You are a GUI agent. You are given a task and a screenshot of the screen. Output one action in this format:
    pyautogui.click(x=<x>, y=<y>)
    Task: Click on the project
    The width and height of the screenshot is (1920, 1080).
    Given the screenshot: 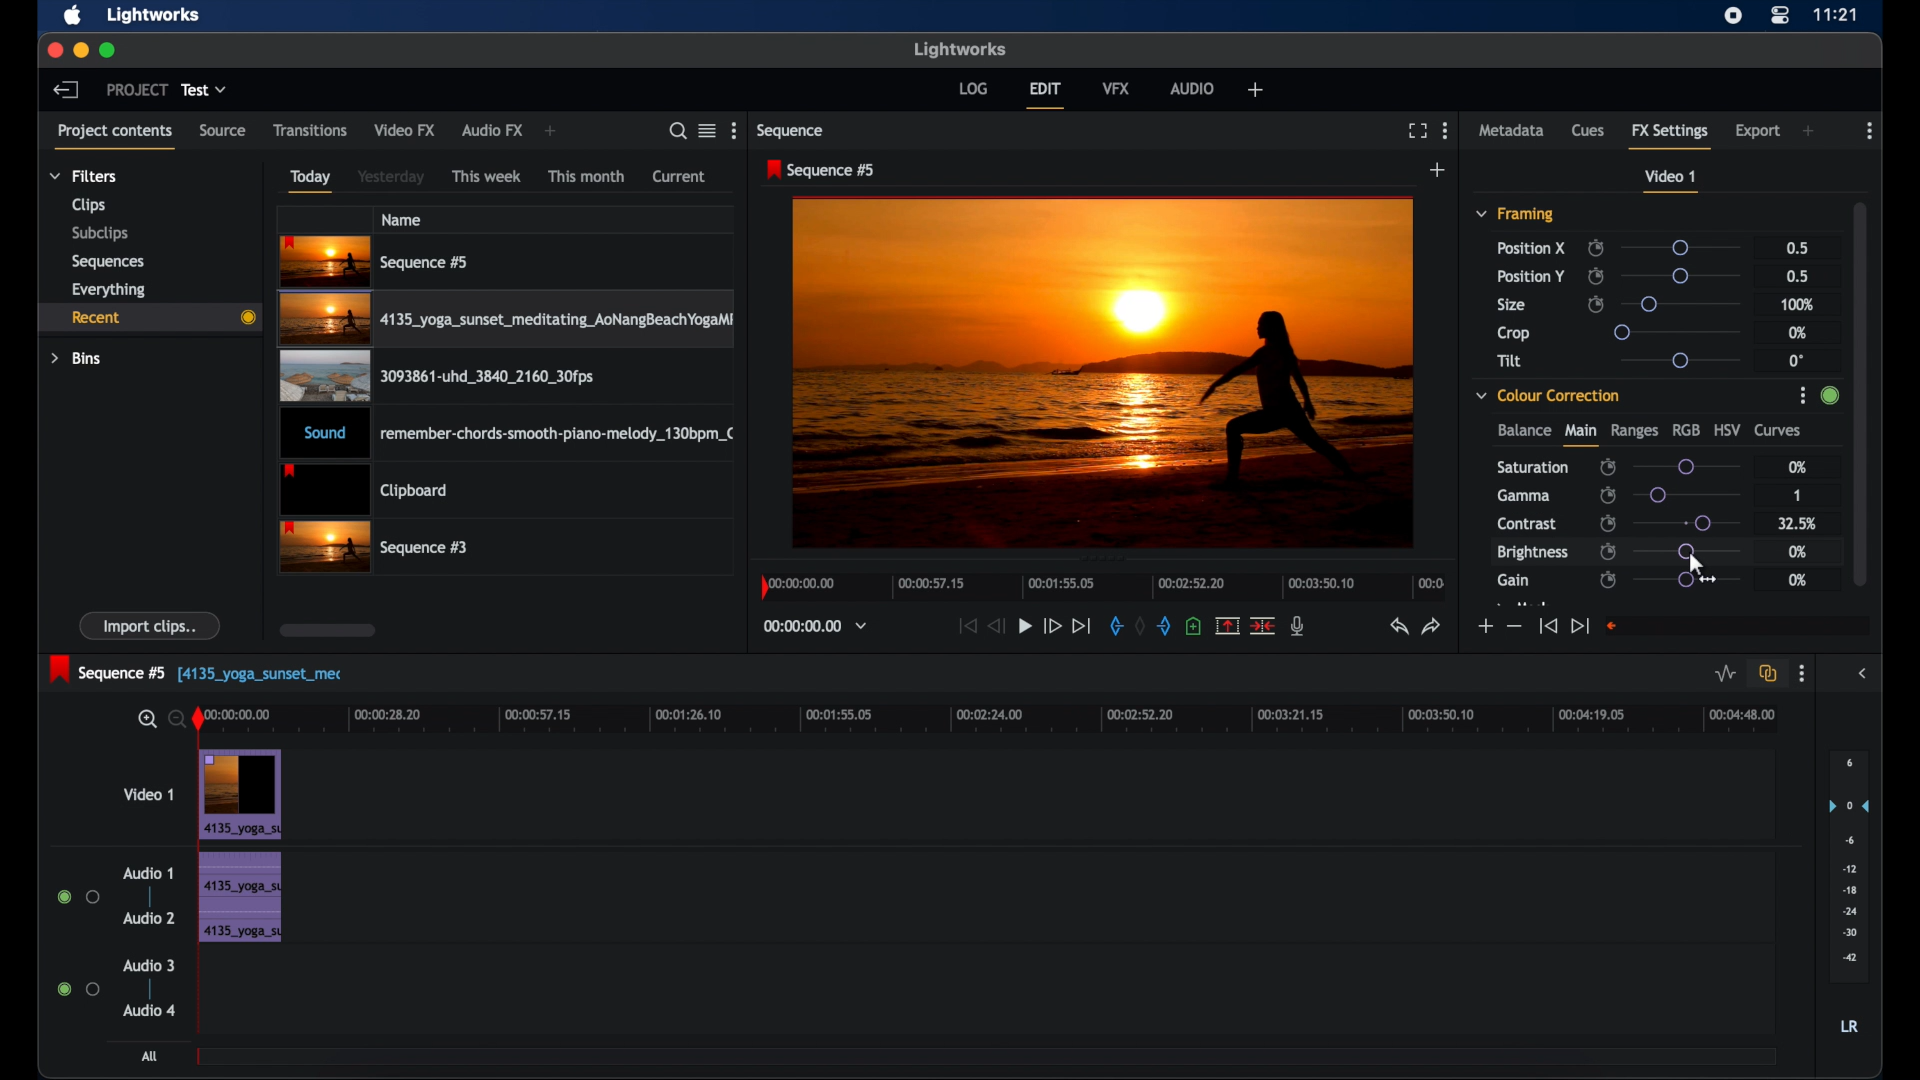 What is the action you would take?
    pyautogui.click(x=137, y=90)
    